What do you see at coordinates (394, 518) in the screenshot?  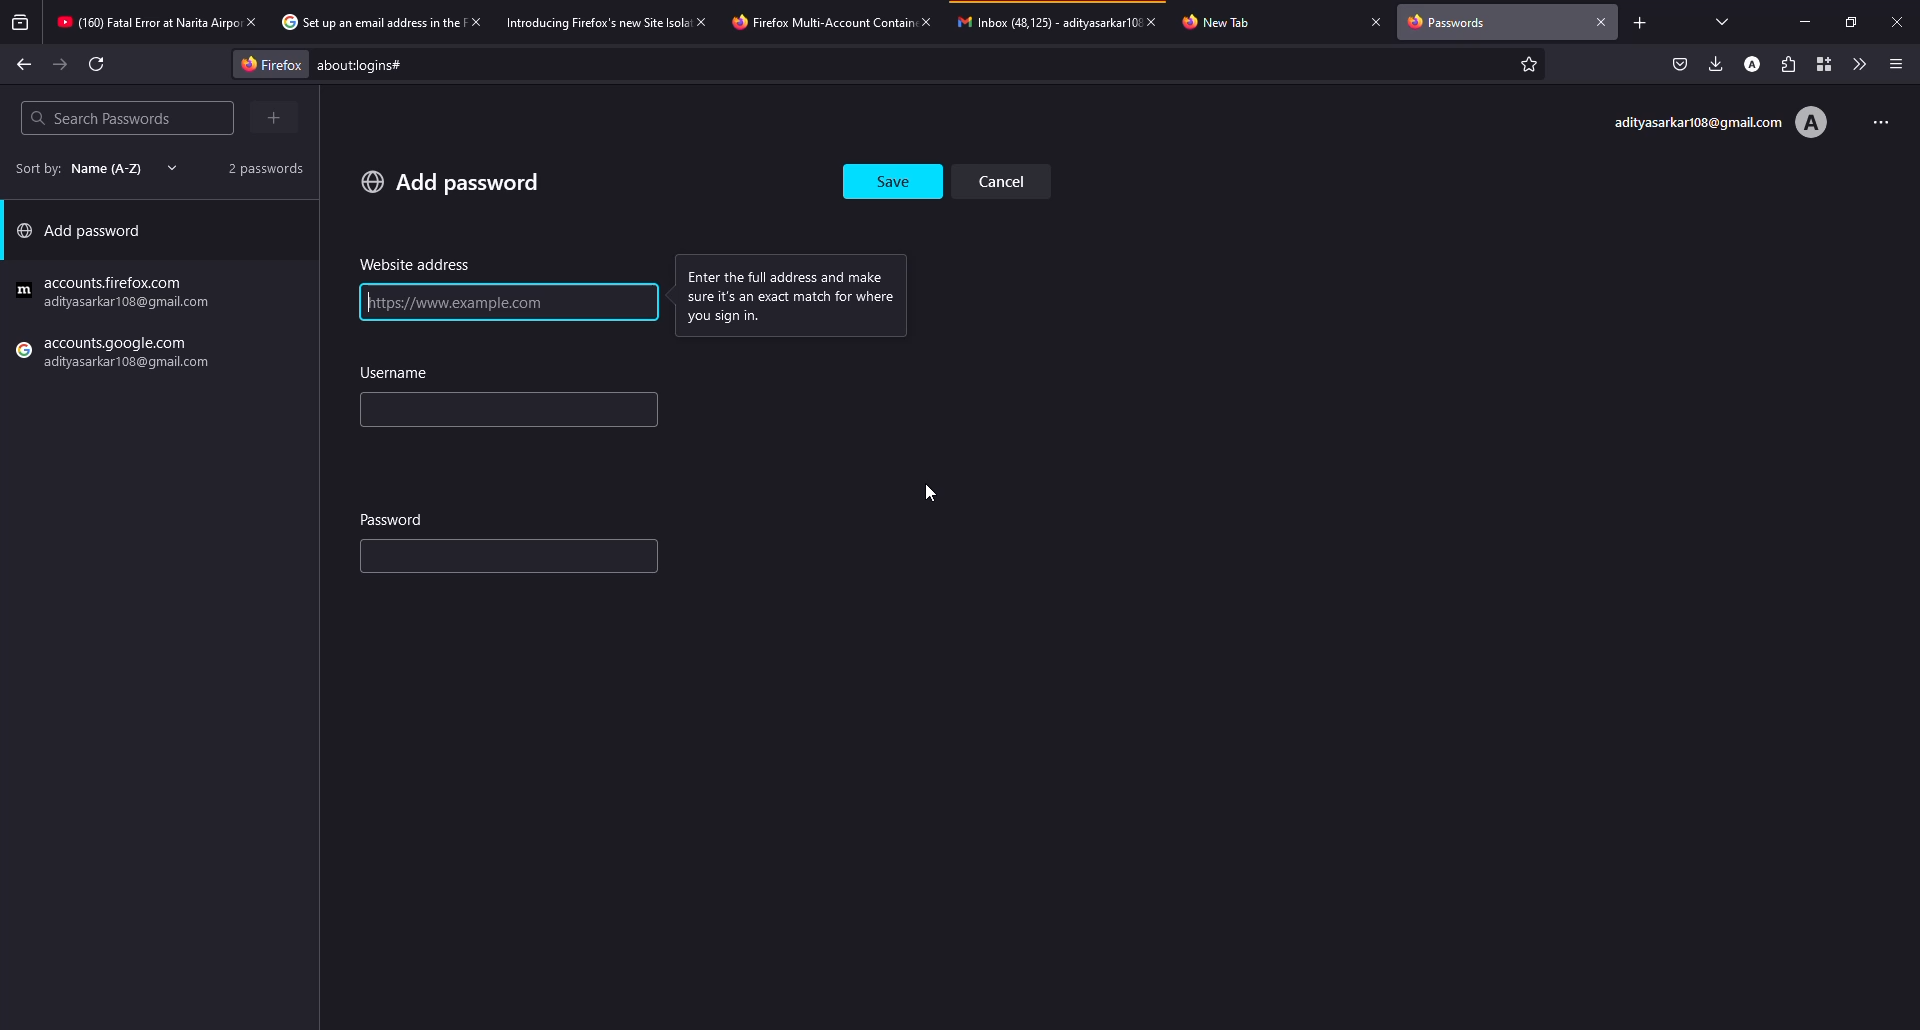 I see `password` at bounding box center [394, 518].